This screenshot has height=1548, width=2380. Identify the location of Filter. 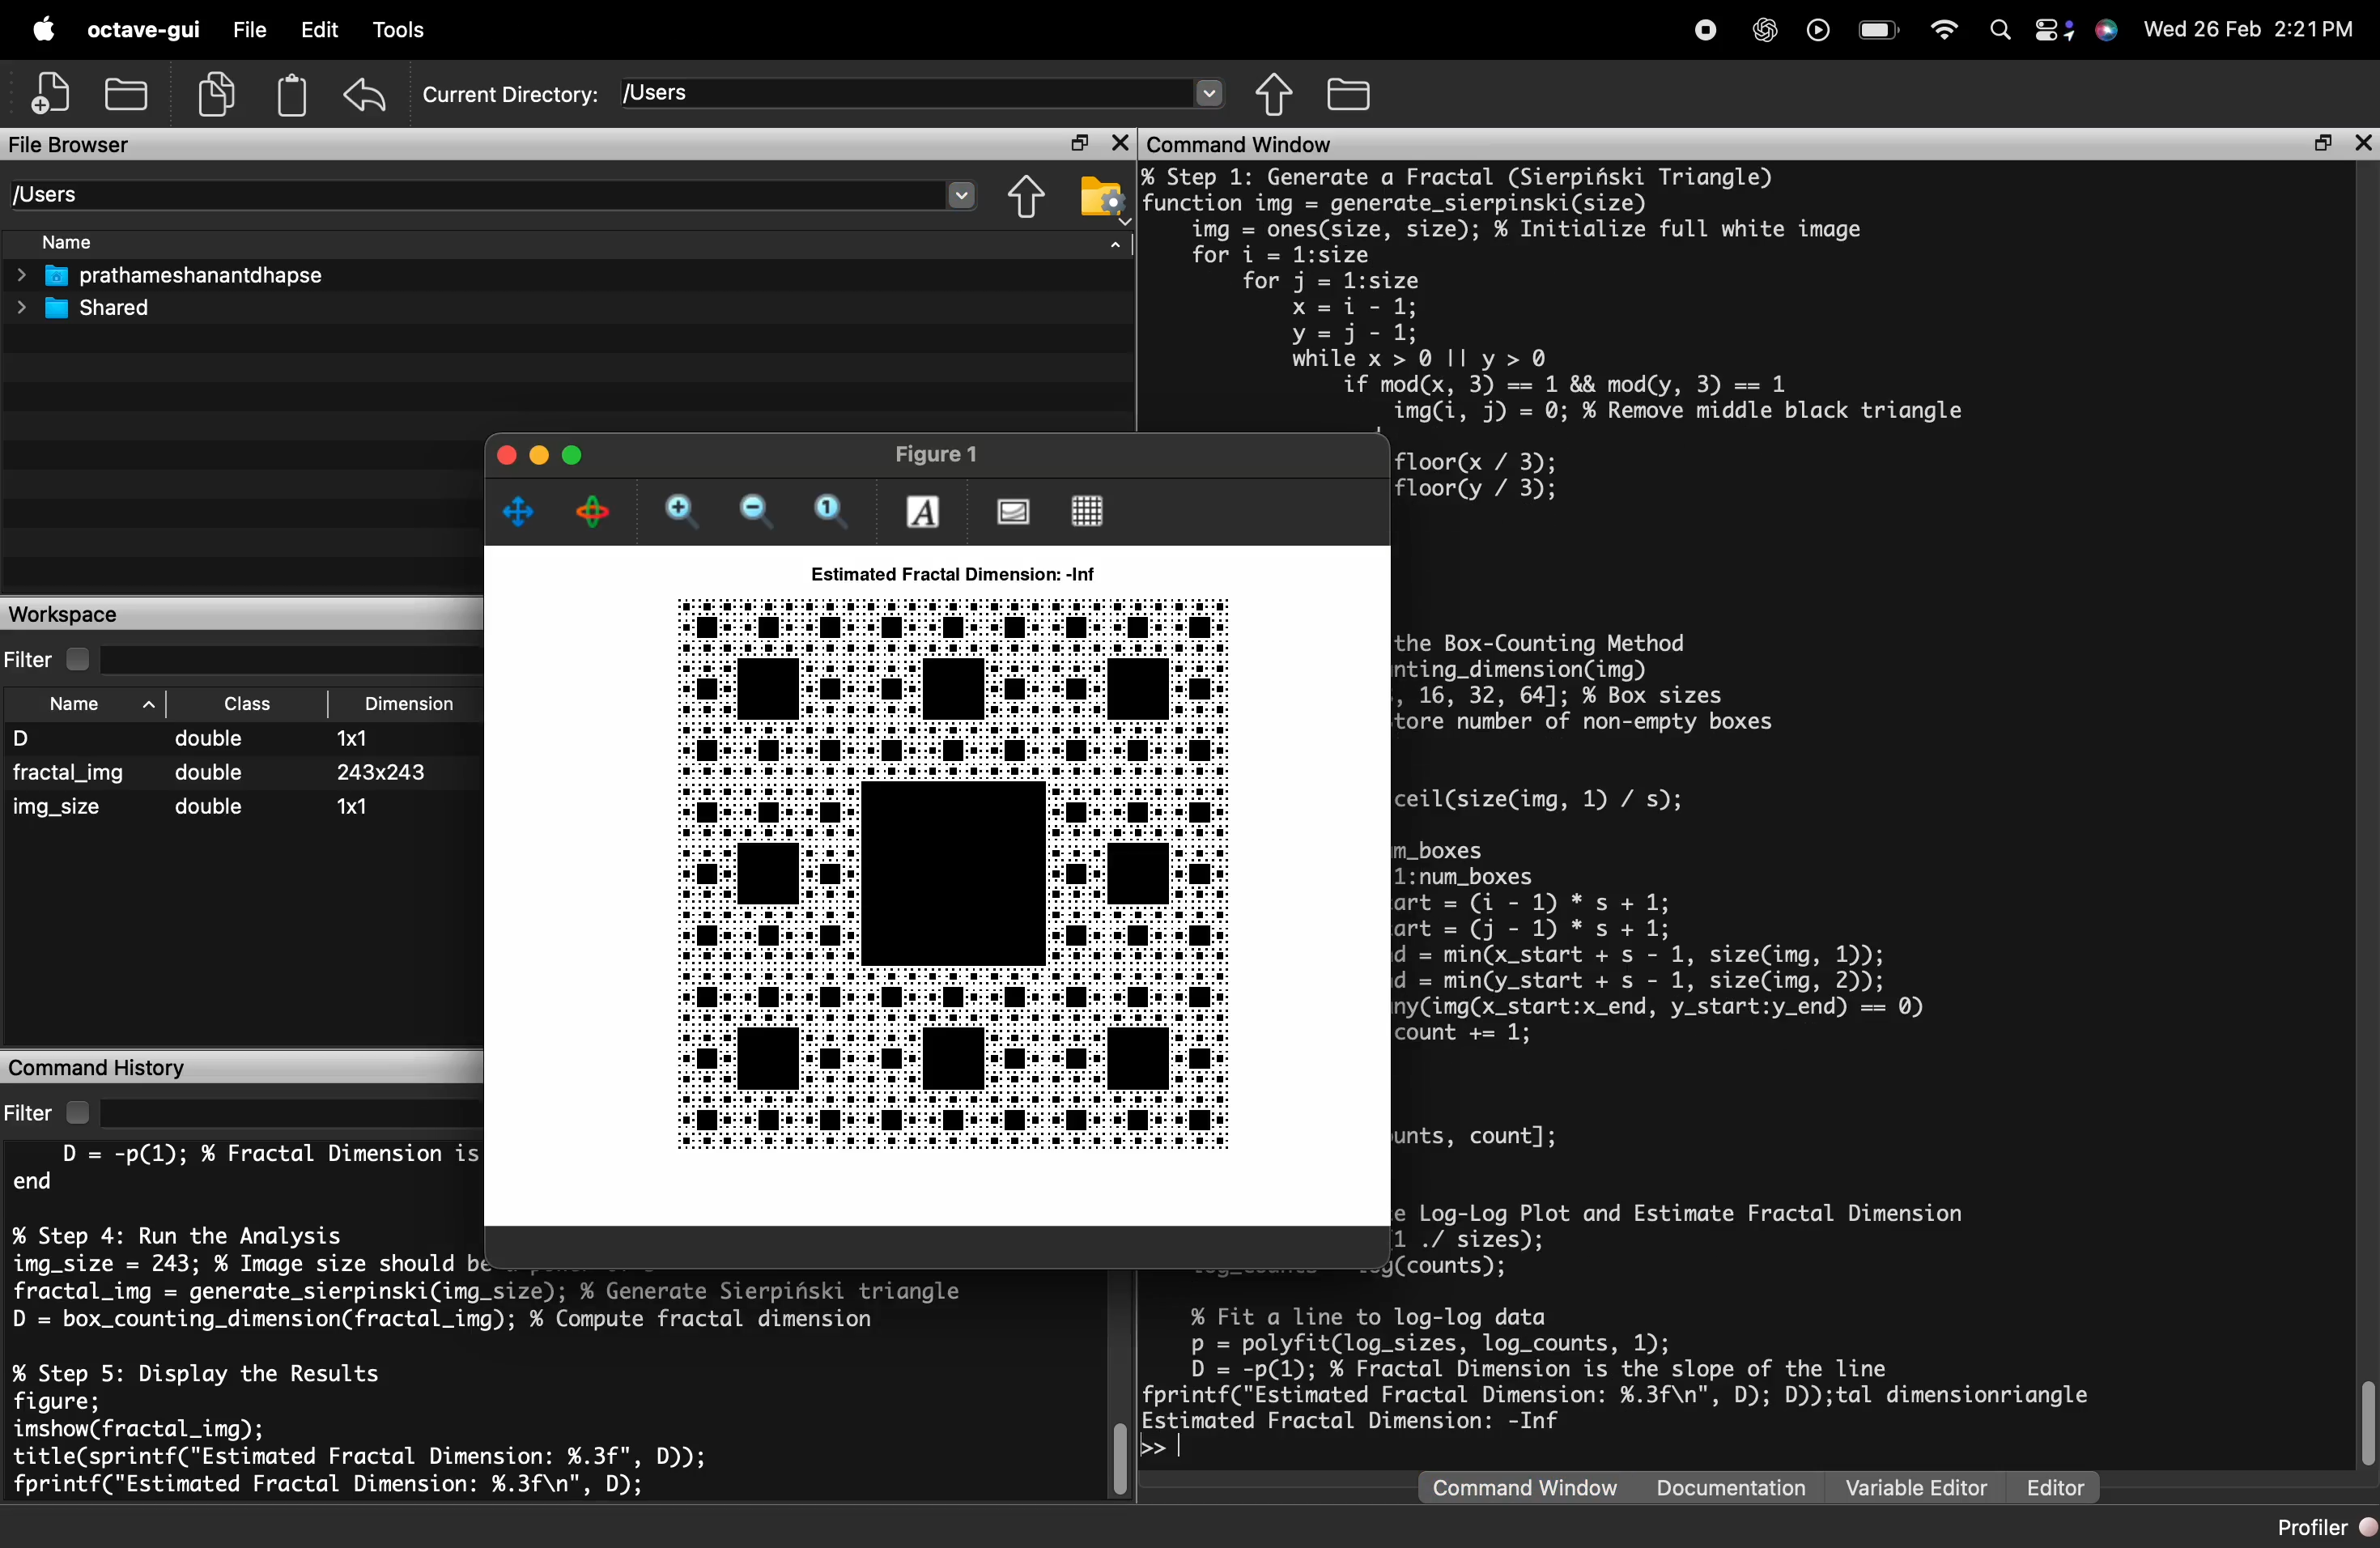
(45, 653).